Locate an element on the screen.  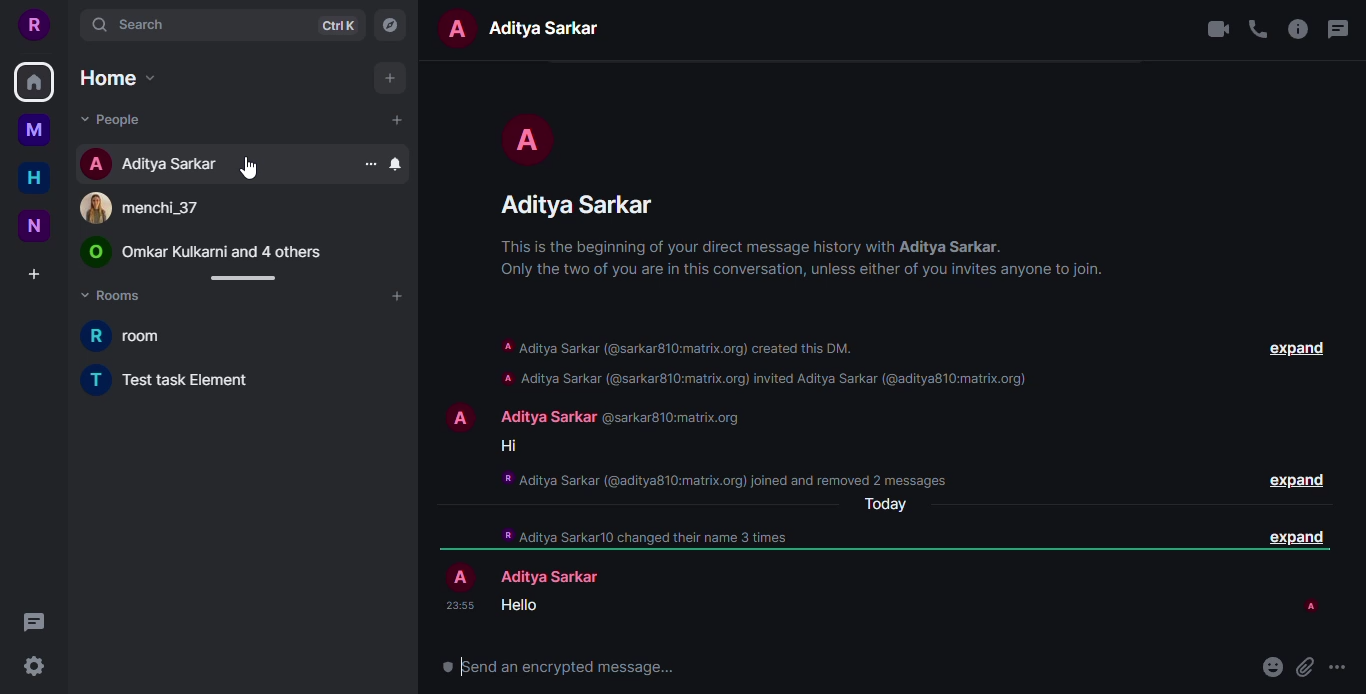
seen is located at coordinates (1311, 607).